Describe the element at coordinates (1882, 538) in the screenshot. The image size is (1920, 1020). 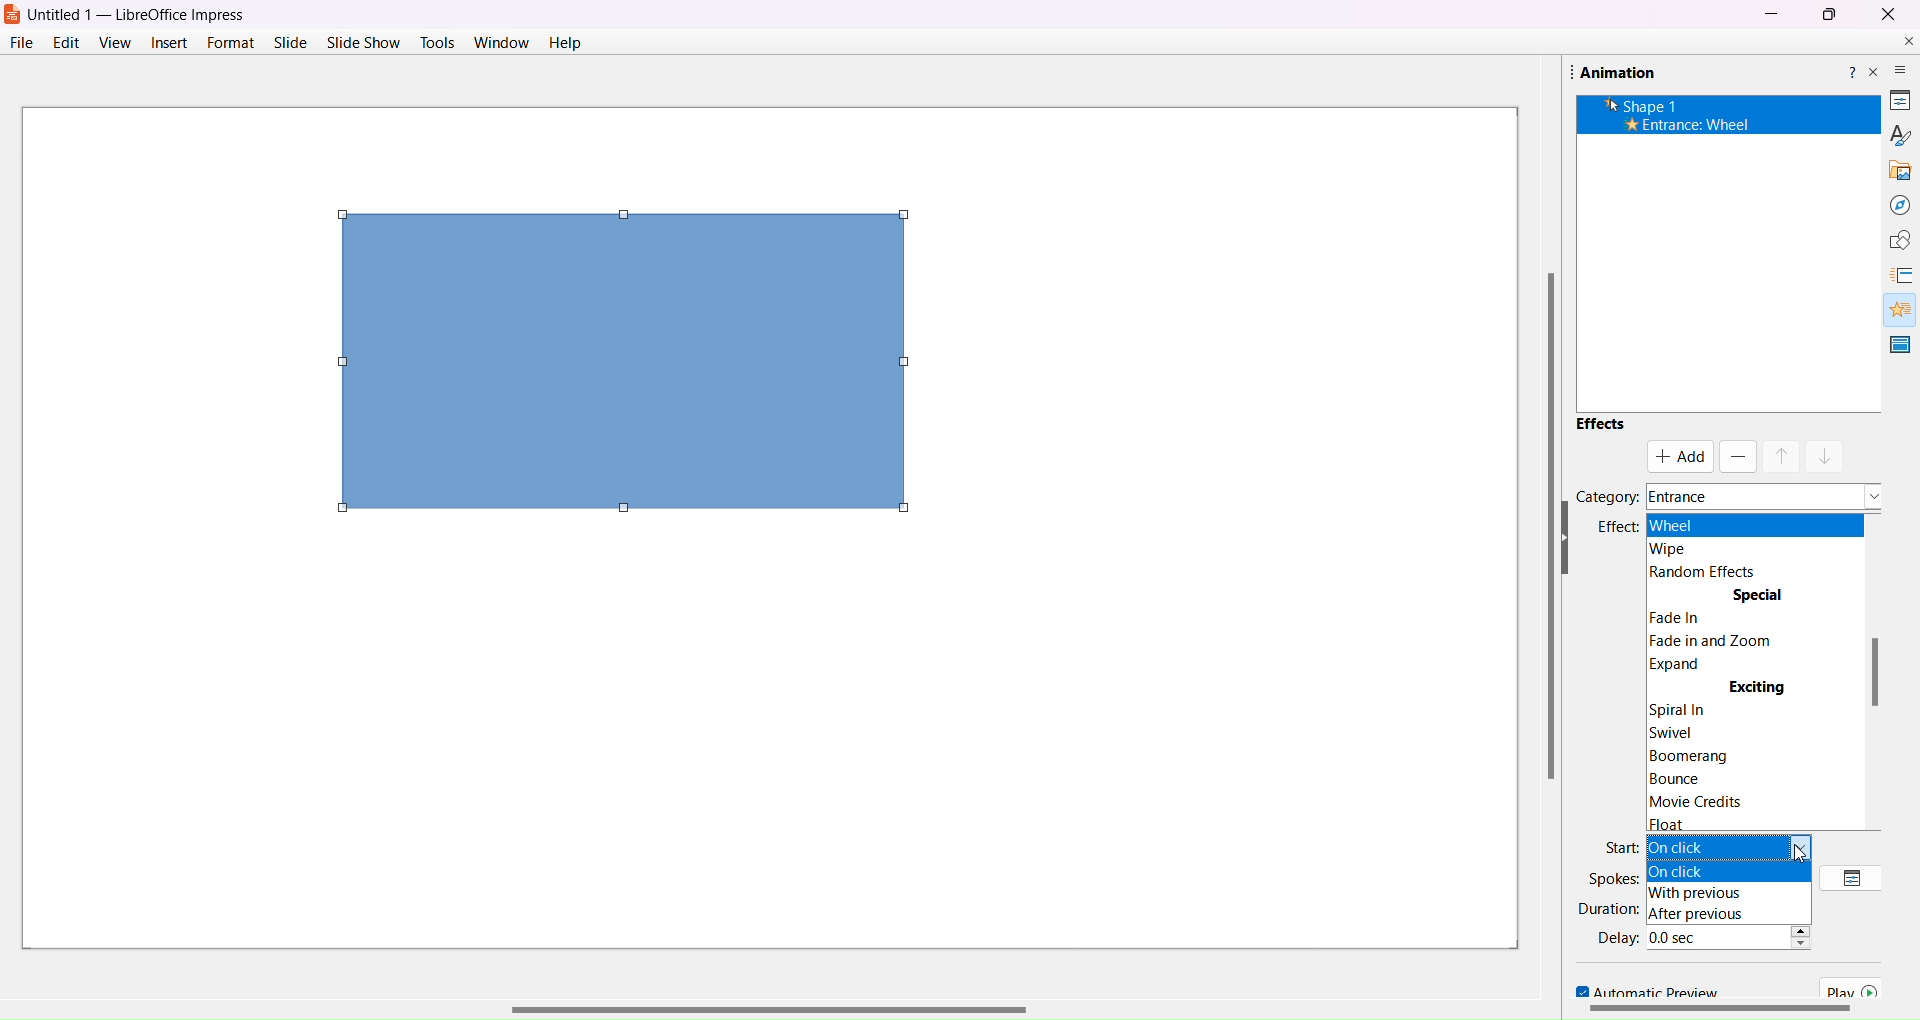
I see `Hide` at that location.